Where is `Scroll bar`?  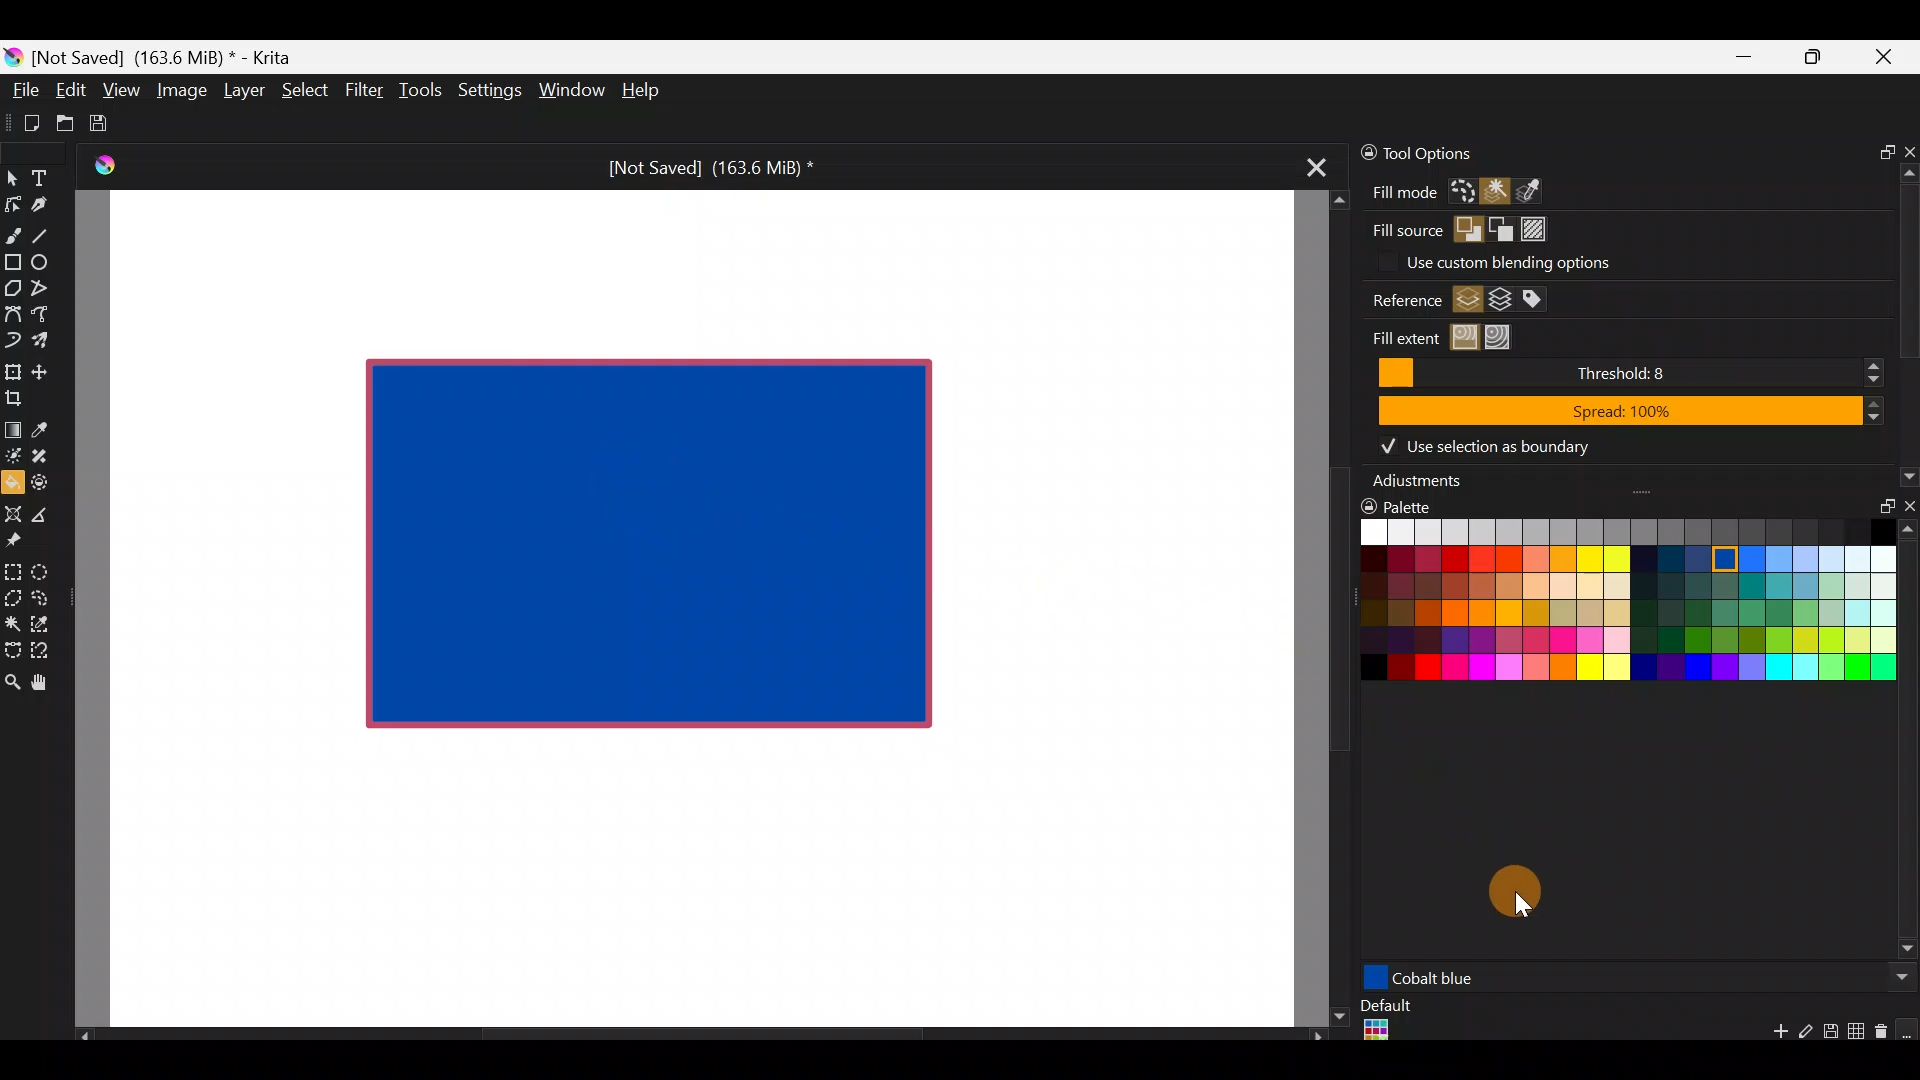
Scroll bar is located at coordinates (690, 1034).